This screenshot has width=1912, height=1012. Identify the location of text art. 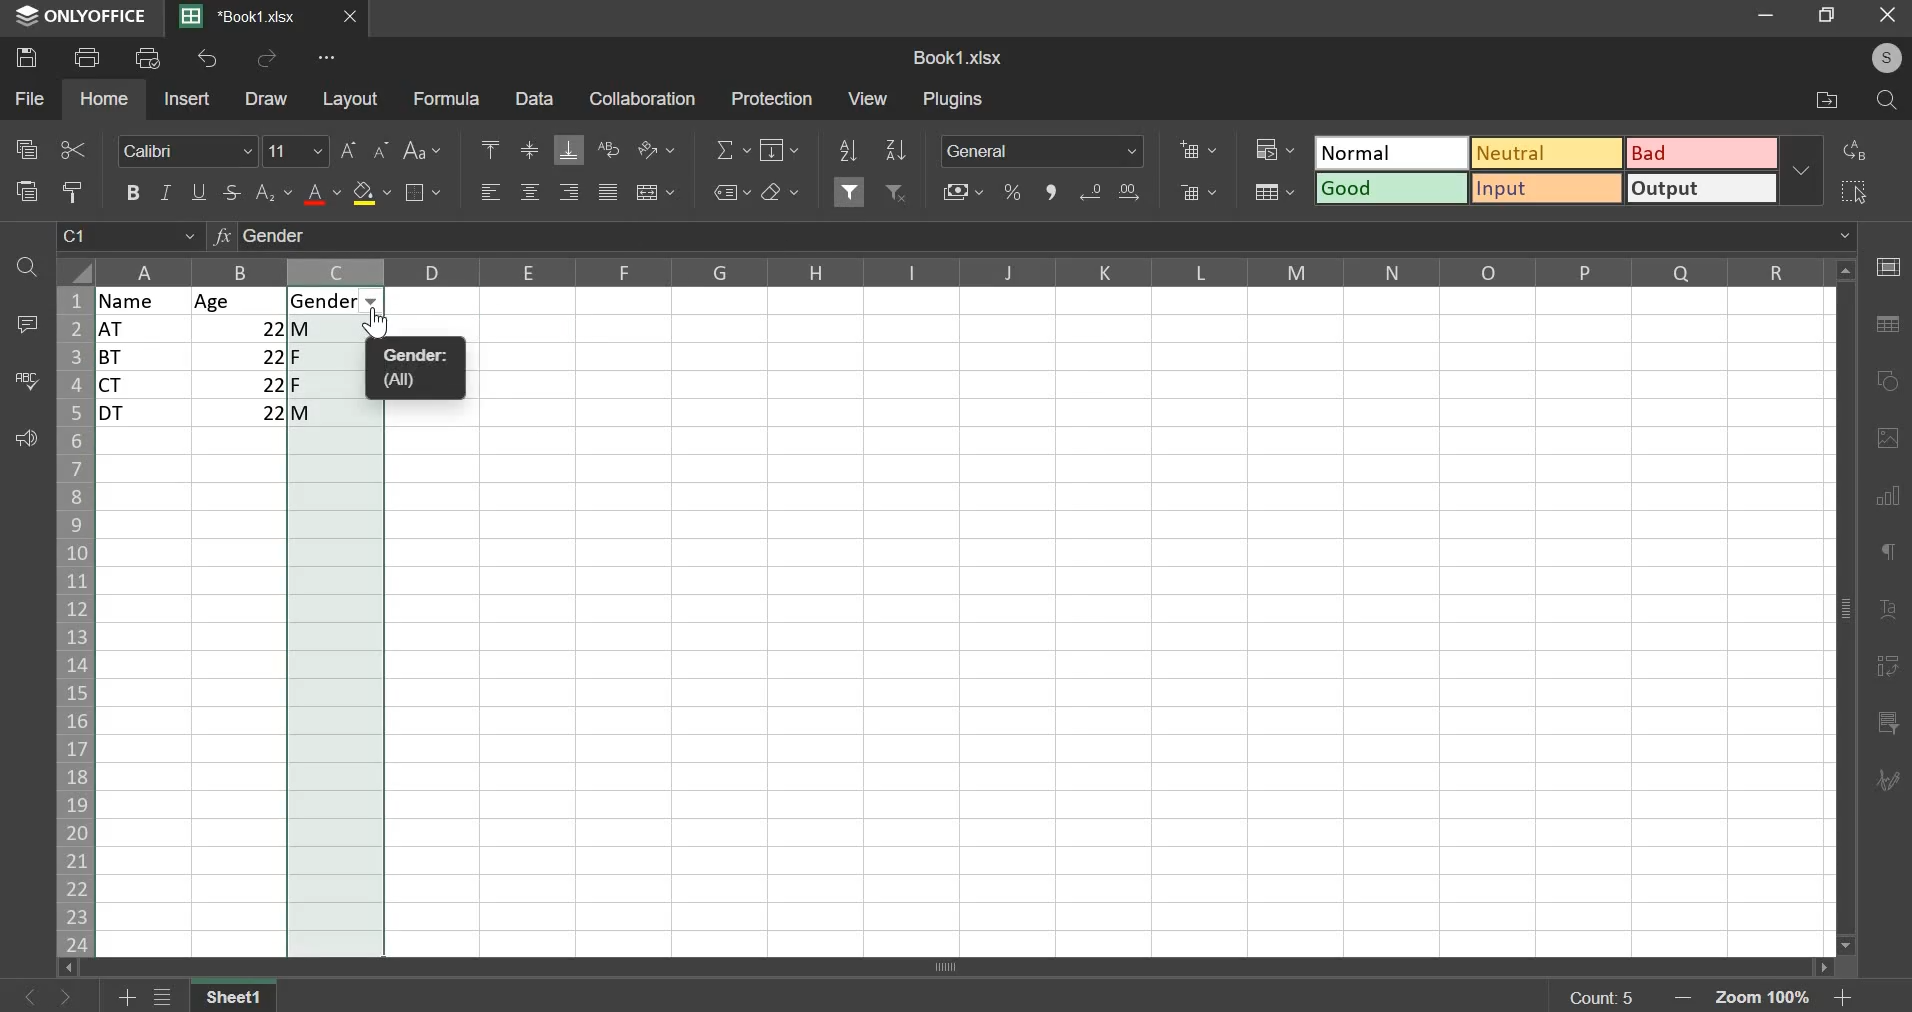
(1888, 612).